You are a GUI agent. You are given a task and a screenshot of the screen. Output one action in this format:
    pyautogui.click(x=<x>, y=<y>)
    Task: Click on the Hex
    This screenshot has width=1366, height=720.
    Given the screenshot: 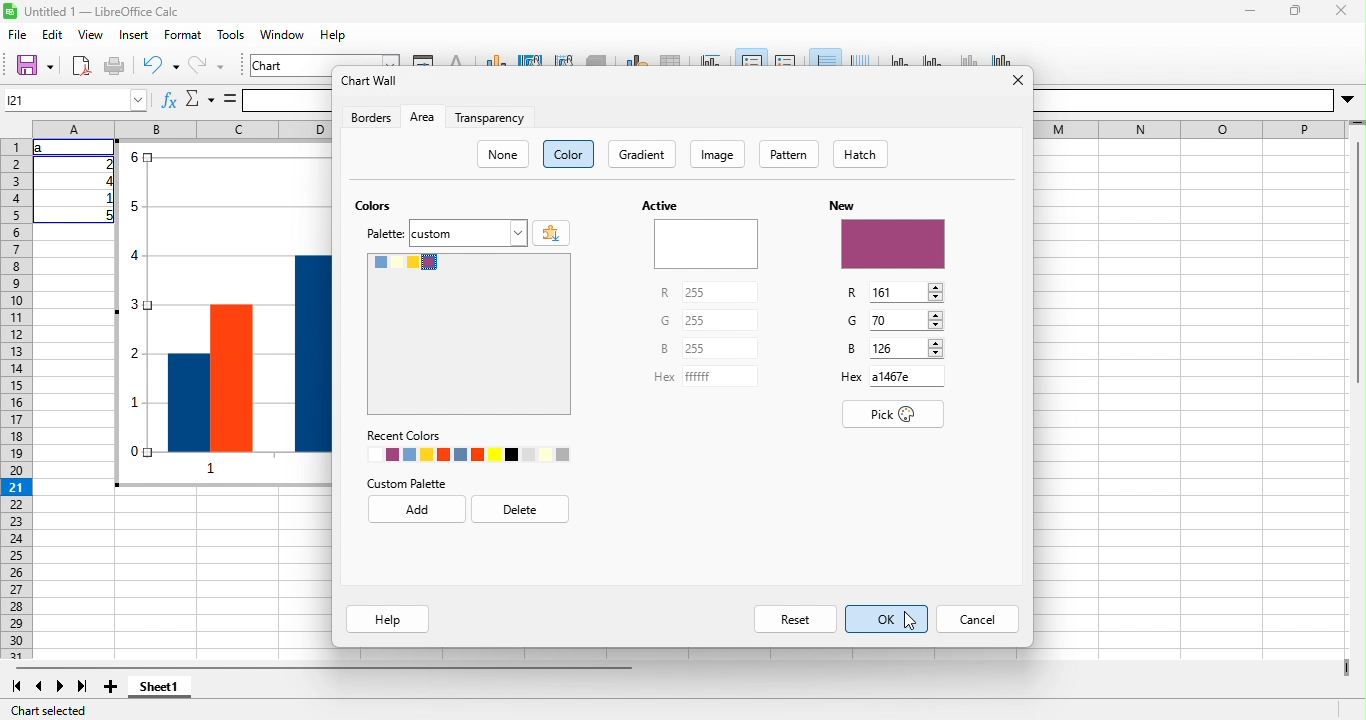 What is the action you would take?
    pyautogui.click(x=852, y=377)
    